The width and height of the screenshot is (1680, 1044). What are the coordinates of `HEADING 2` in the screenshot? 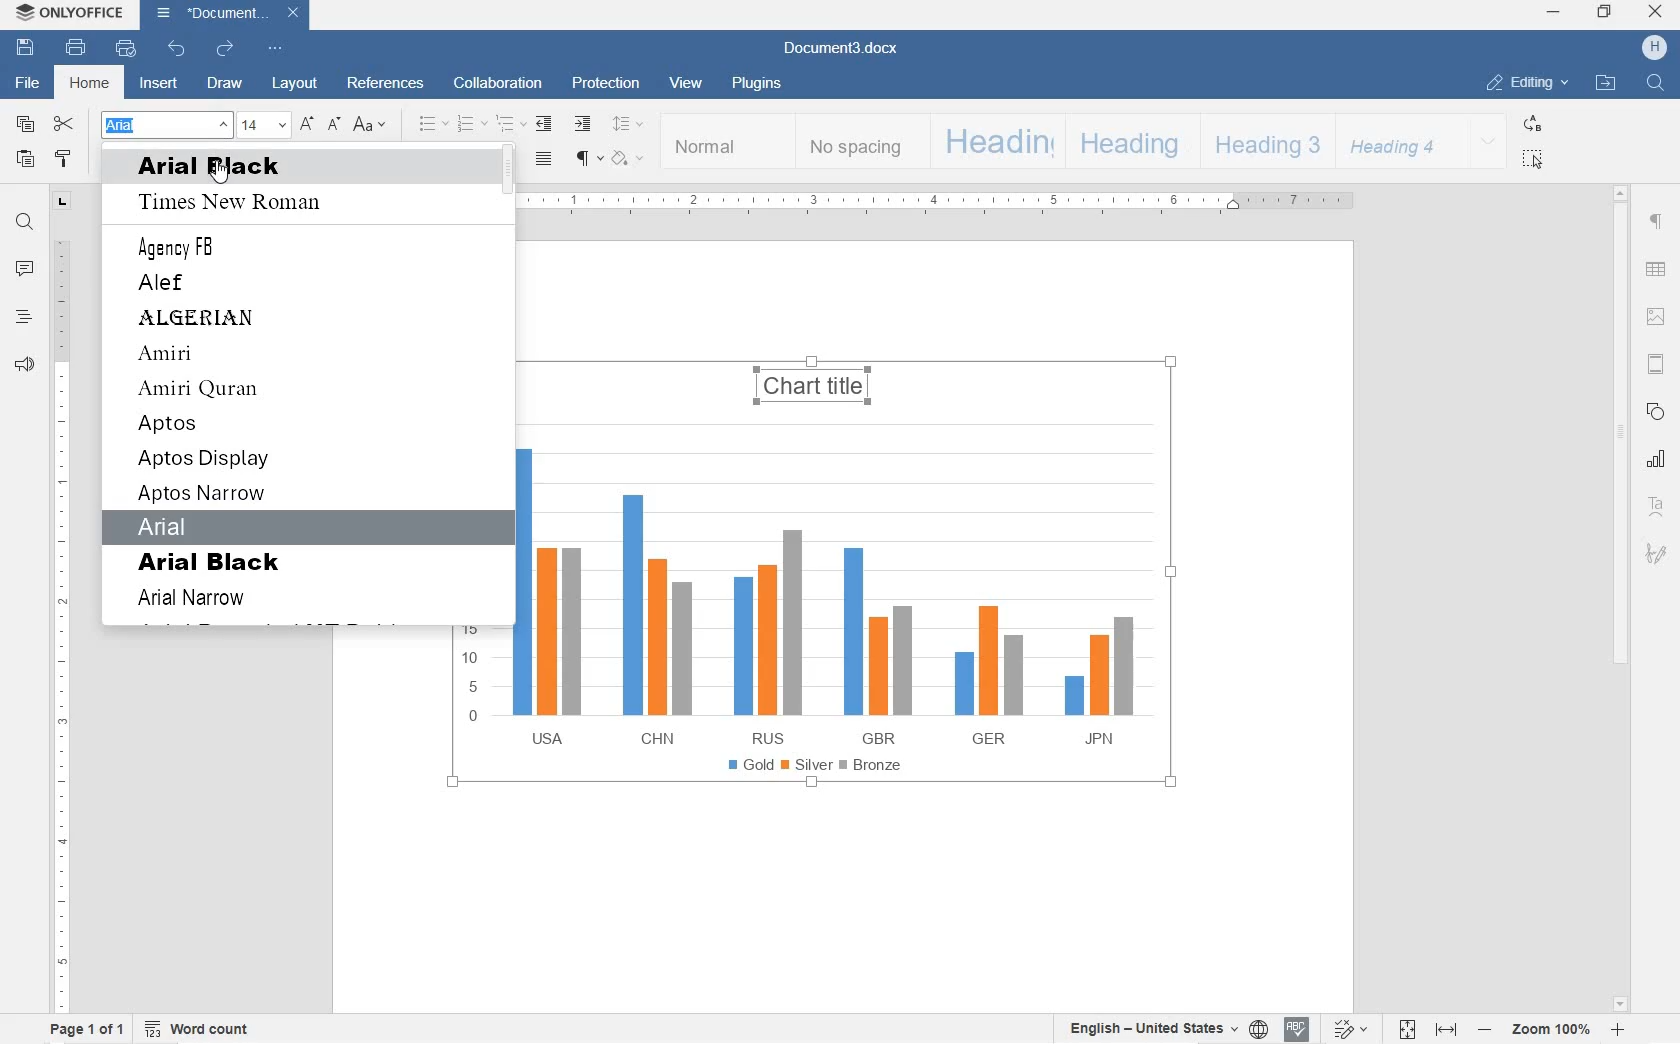 It's located at (1129, 142).